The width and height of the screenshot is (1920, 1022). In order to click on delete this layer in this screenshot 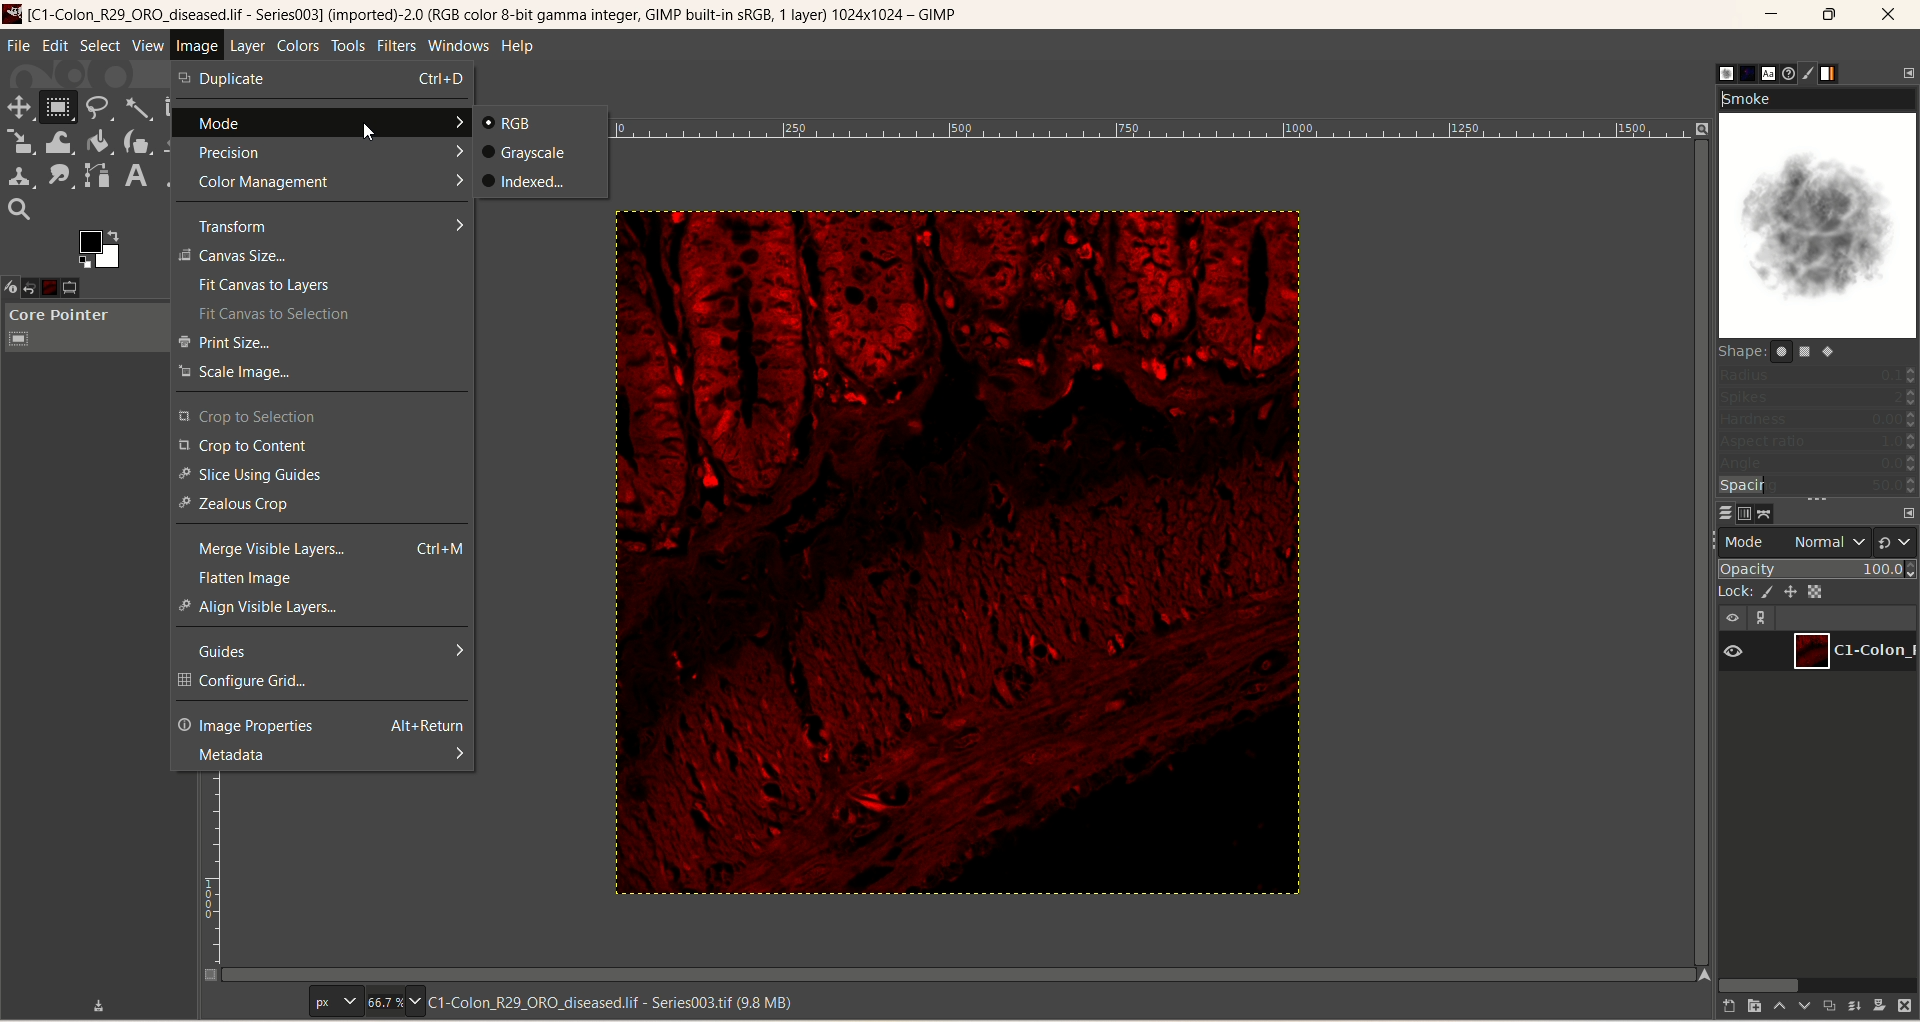, I will do `click(1904, 1007)`.